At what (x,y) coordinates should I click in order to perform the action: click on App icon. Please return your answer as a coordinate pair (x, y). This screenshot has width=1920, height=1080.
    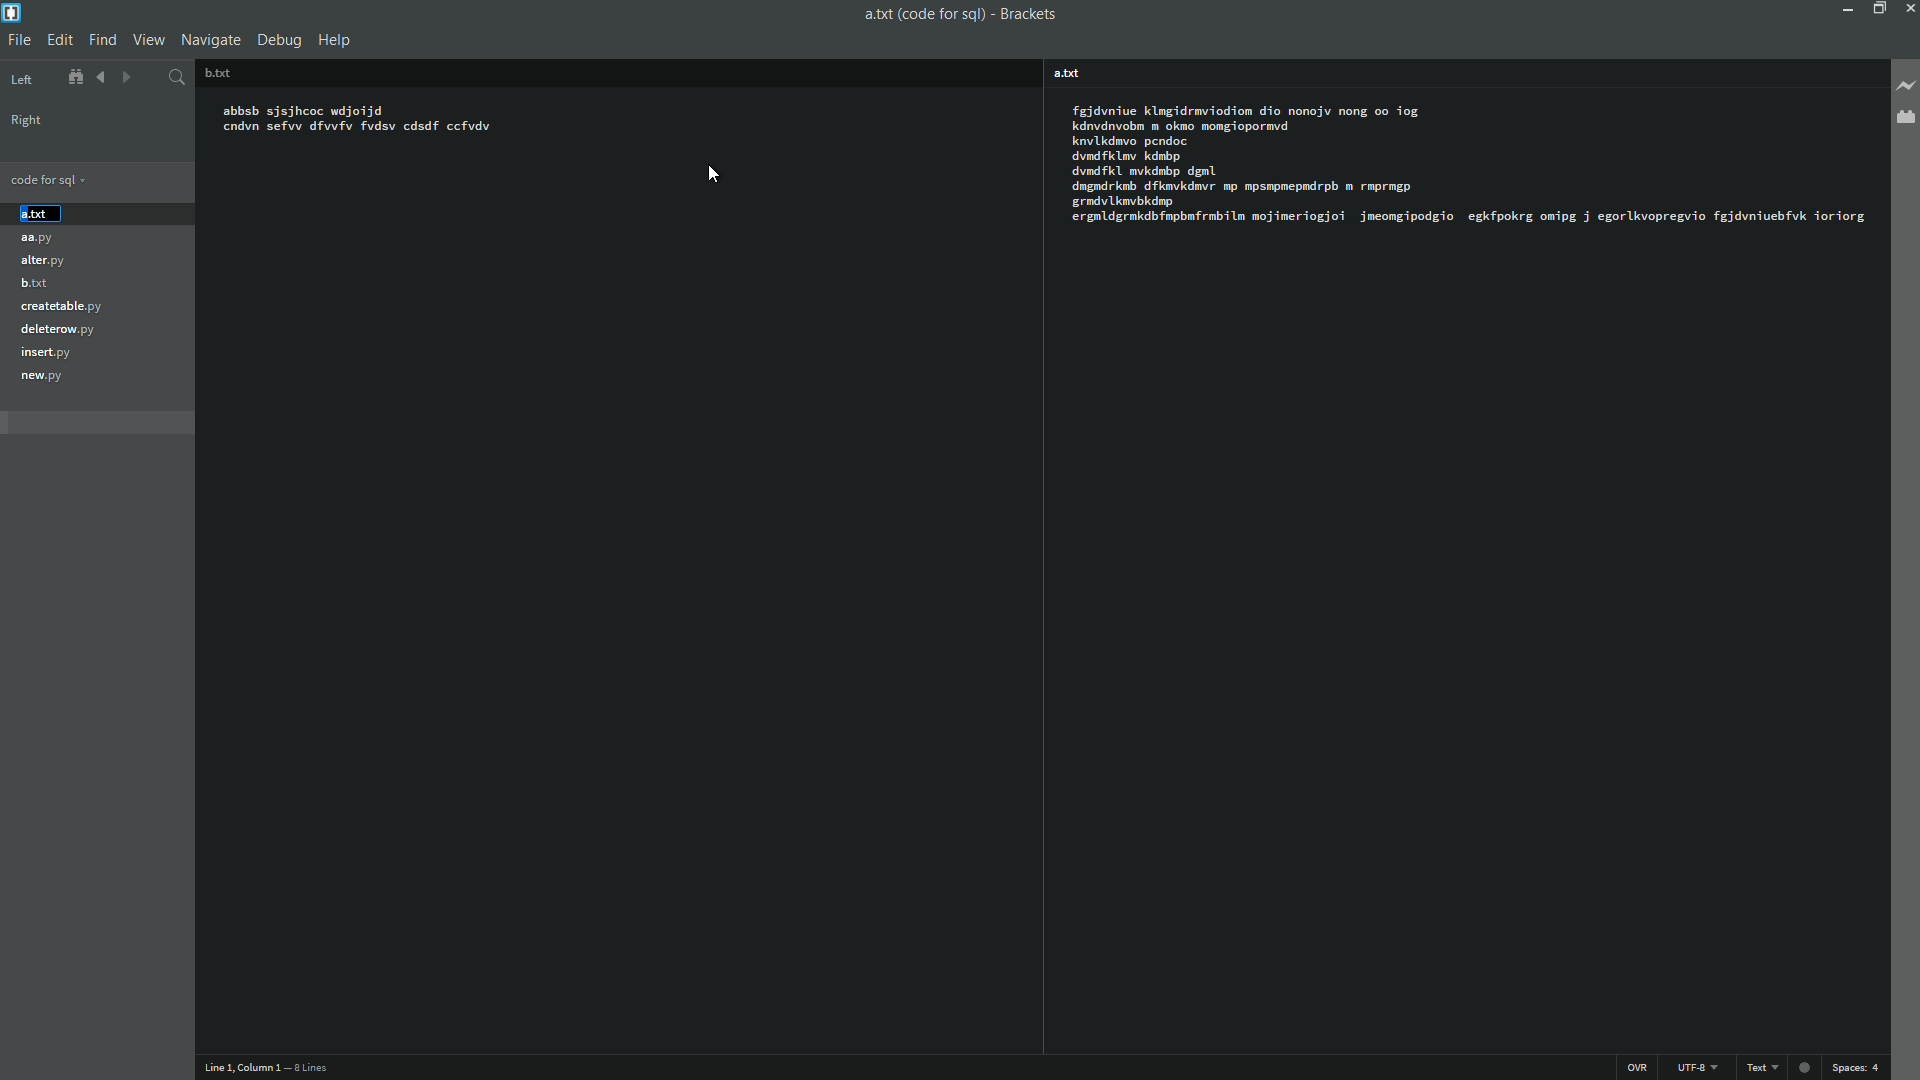
    Looking at the image, I should click on (12, 11).